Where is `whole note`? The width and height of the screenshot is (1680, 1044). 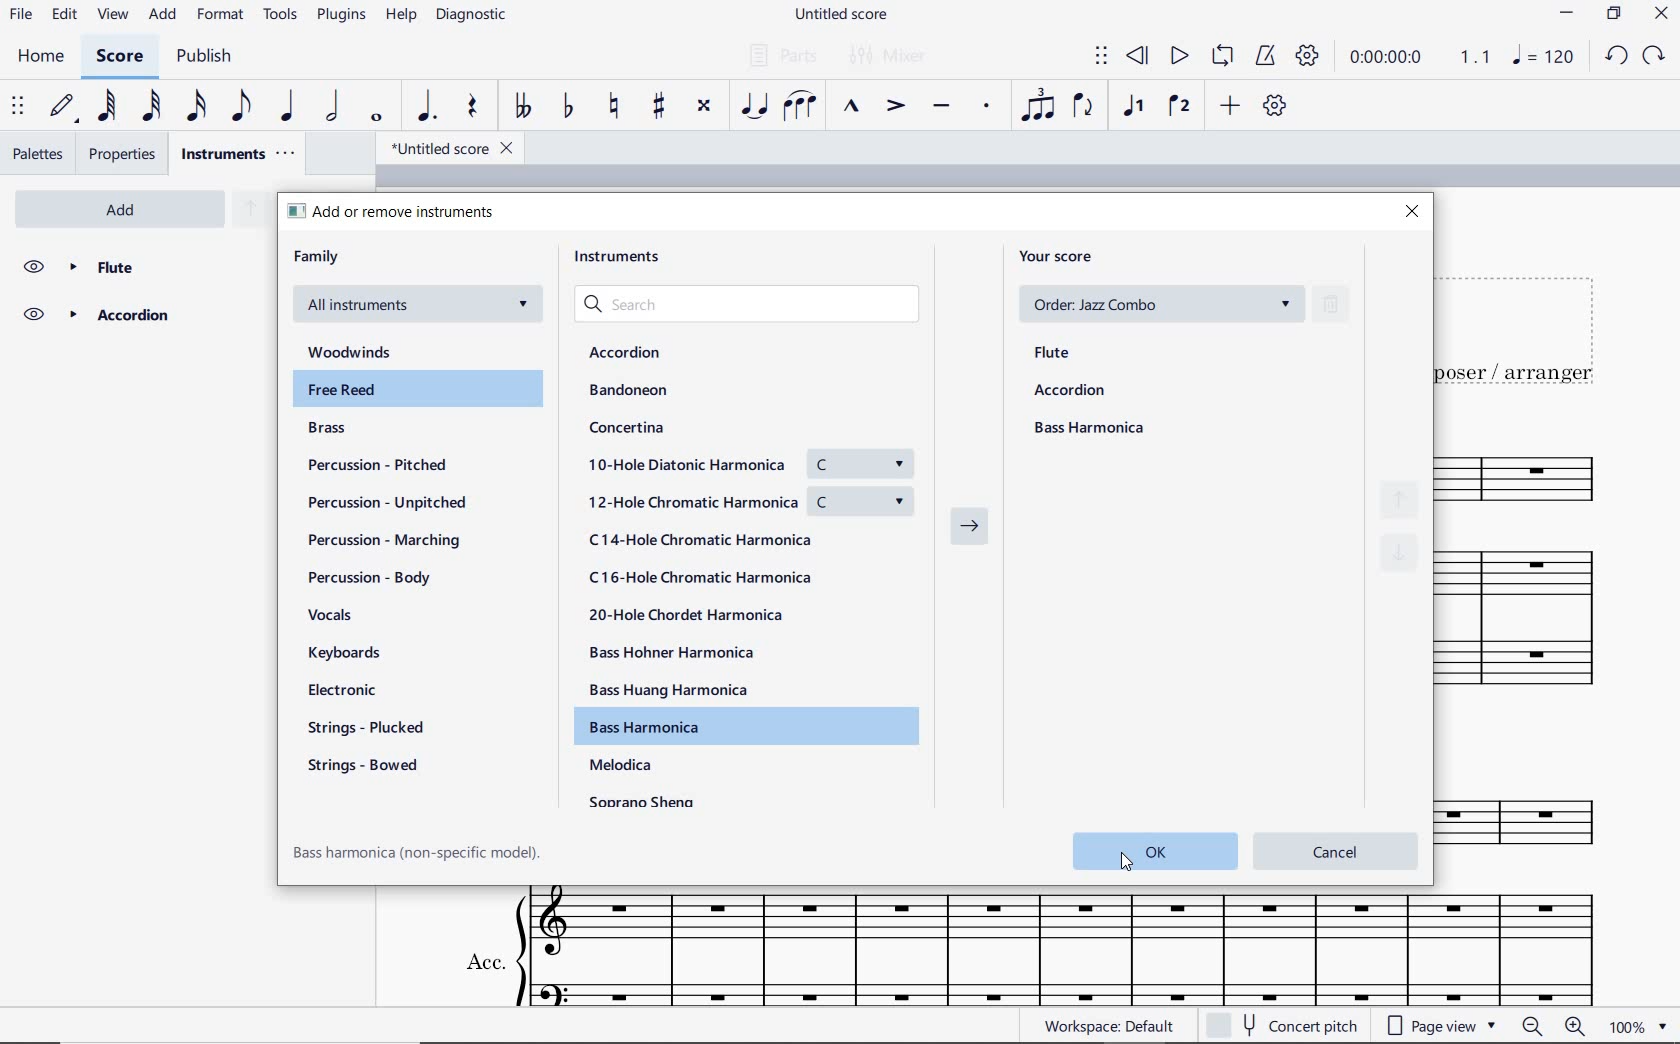
whole note is located at coordinates (374, 118).